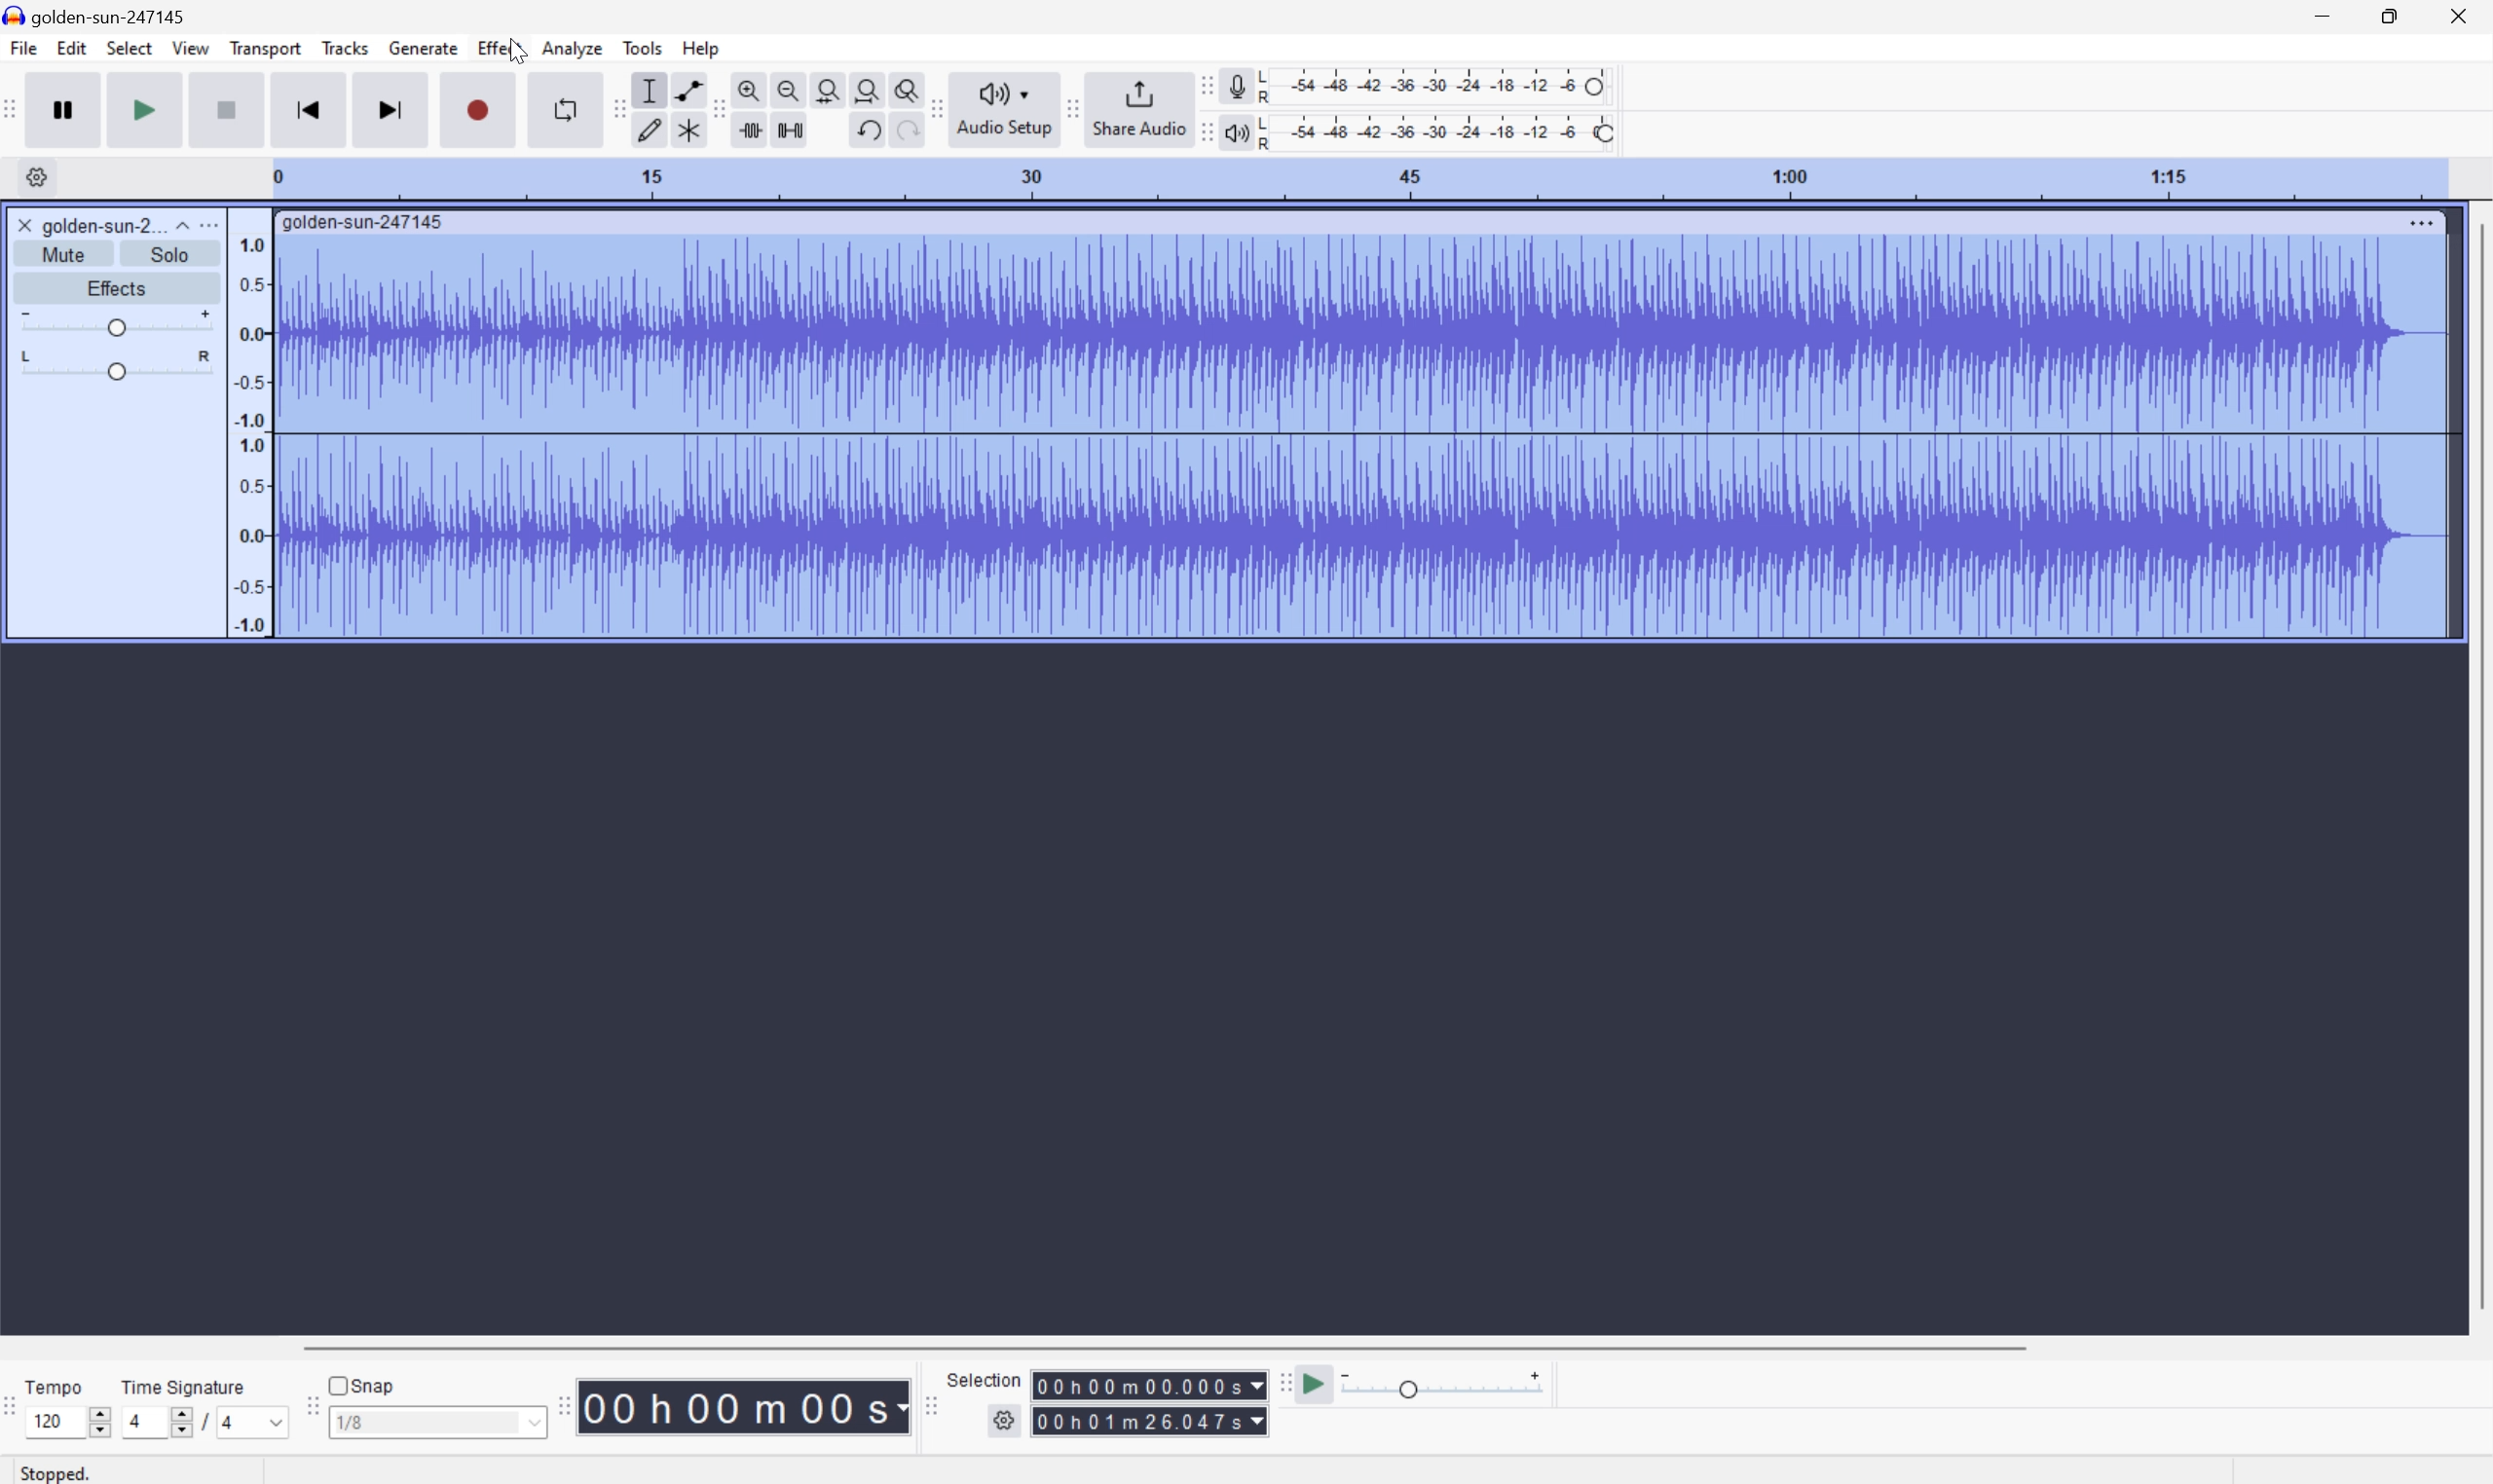 The image size is (2493, 1484). What do you see at coordinates (516, 51) in the screenshot?
I see `Cursor` at bounding box center [516, 51].